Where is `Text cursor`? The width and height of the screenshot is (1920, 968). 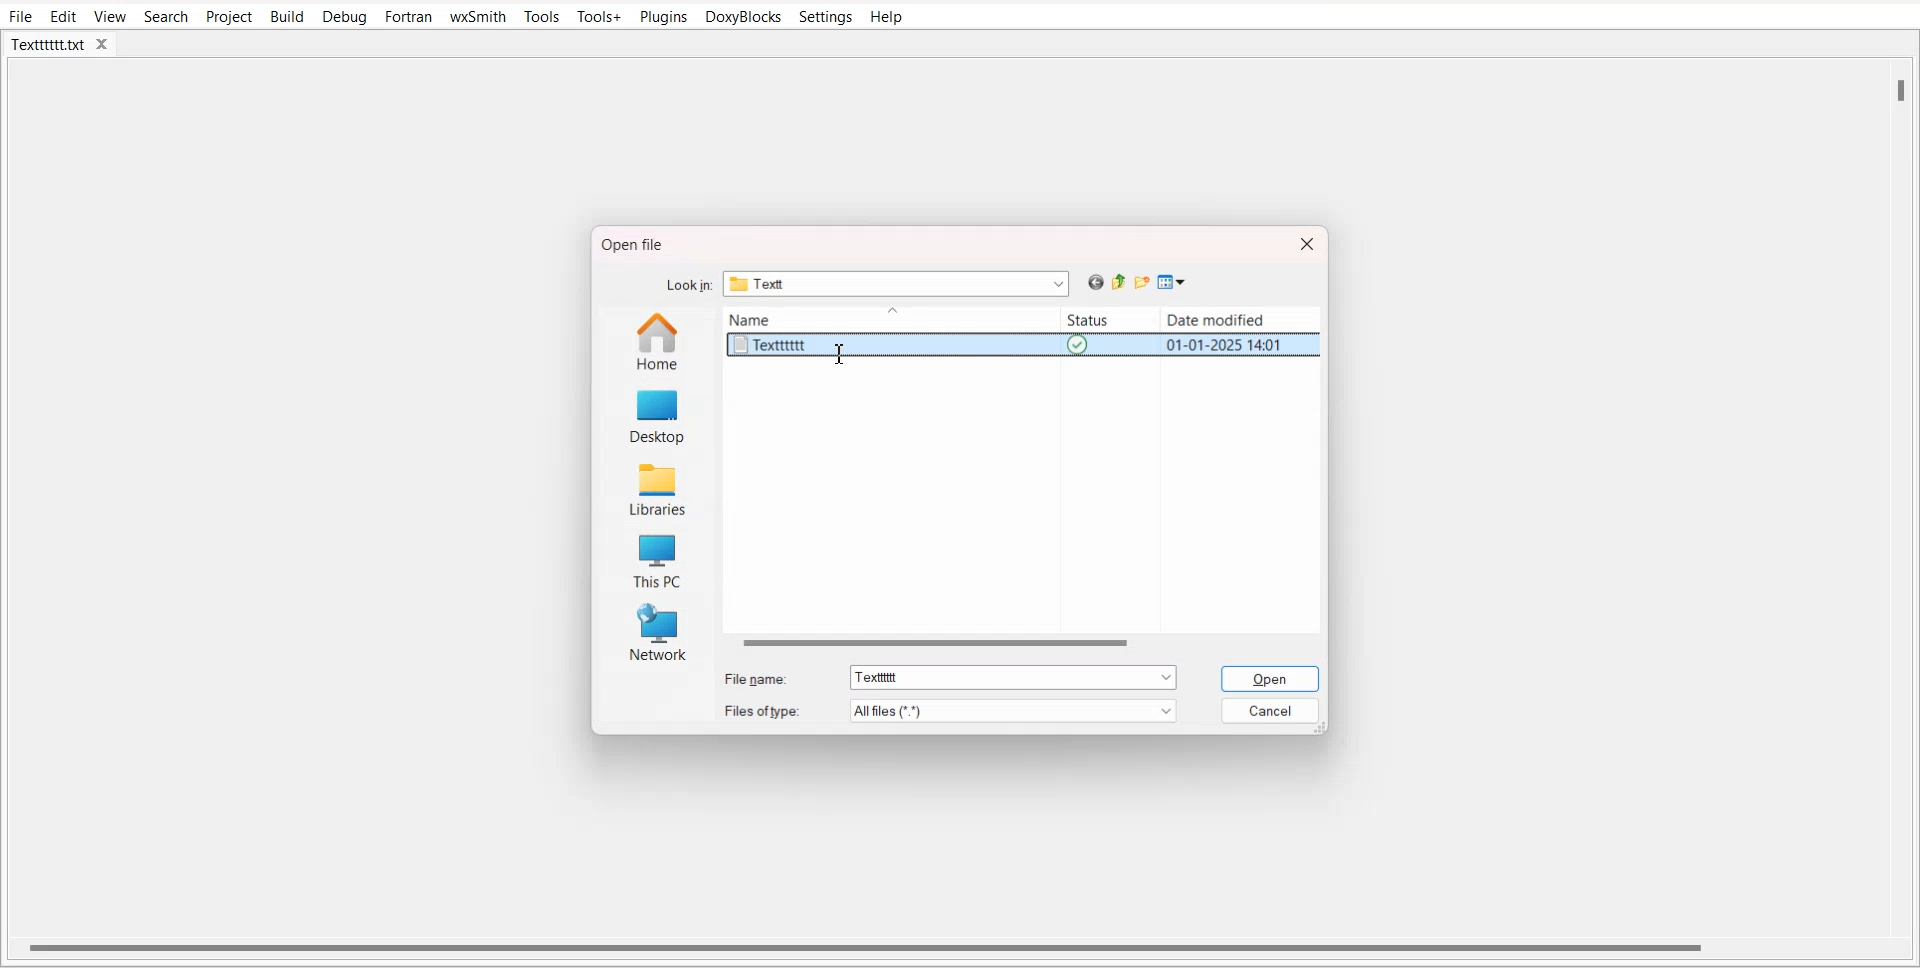
Text cursor is located at coordinates (843, 355).